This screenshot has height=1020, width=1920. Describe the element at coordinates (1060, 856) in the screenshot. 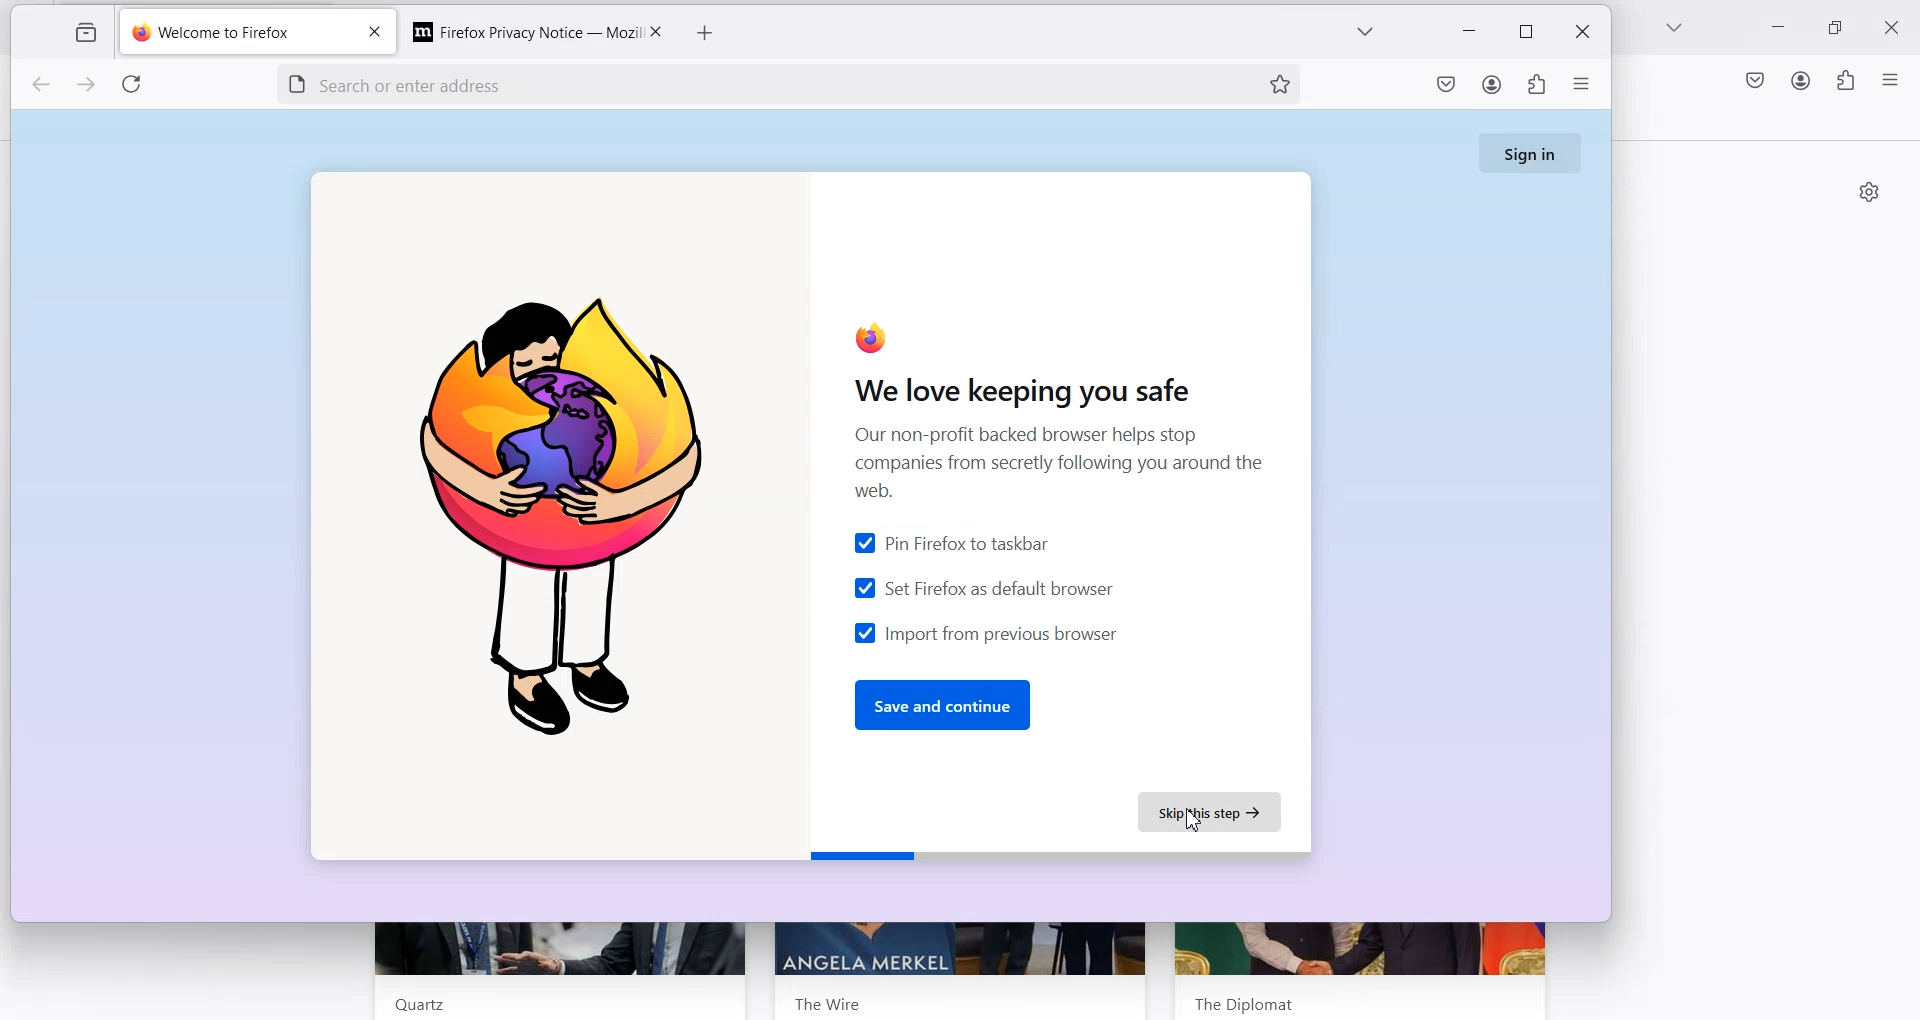

I see `completion status in bar` at that location.